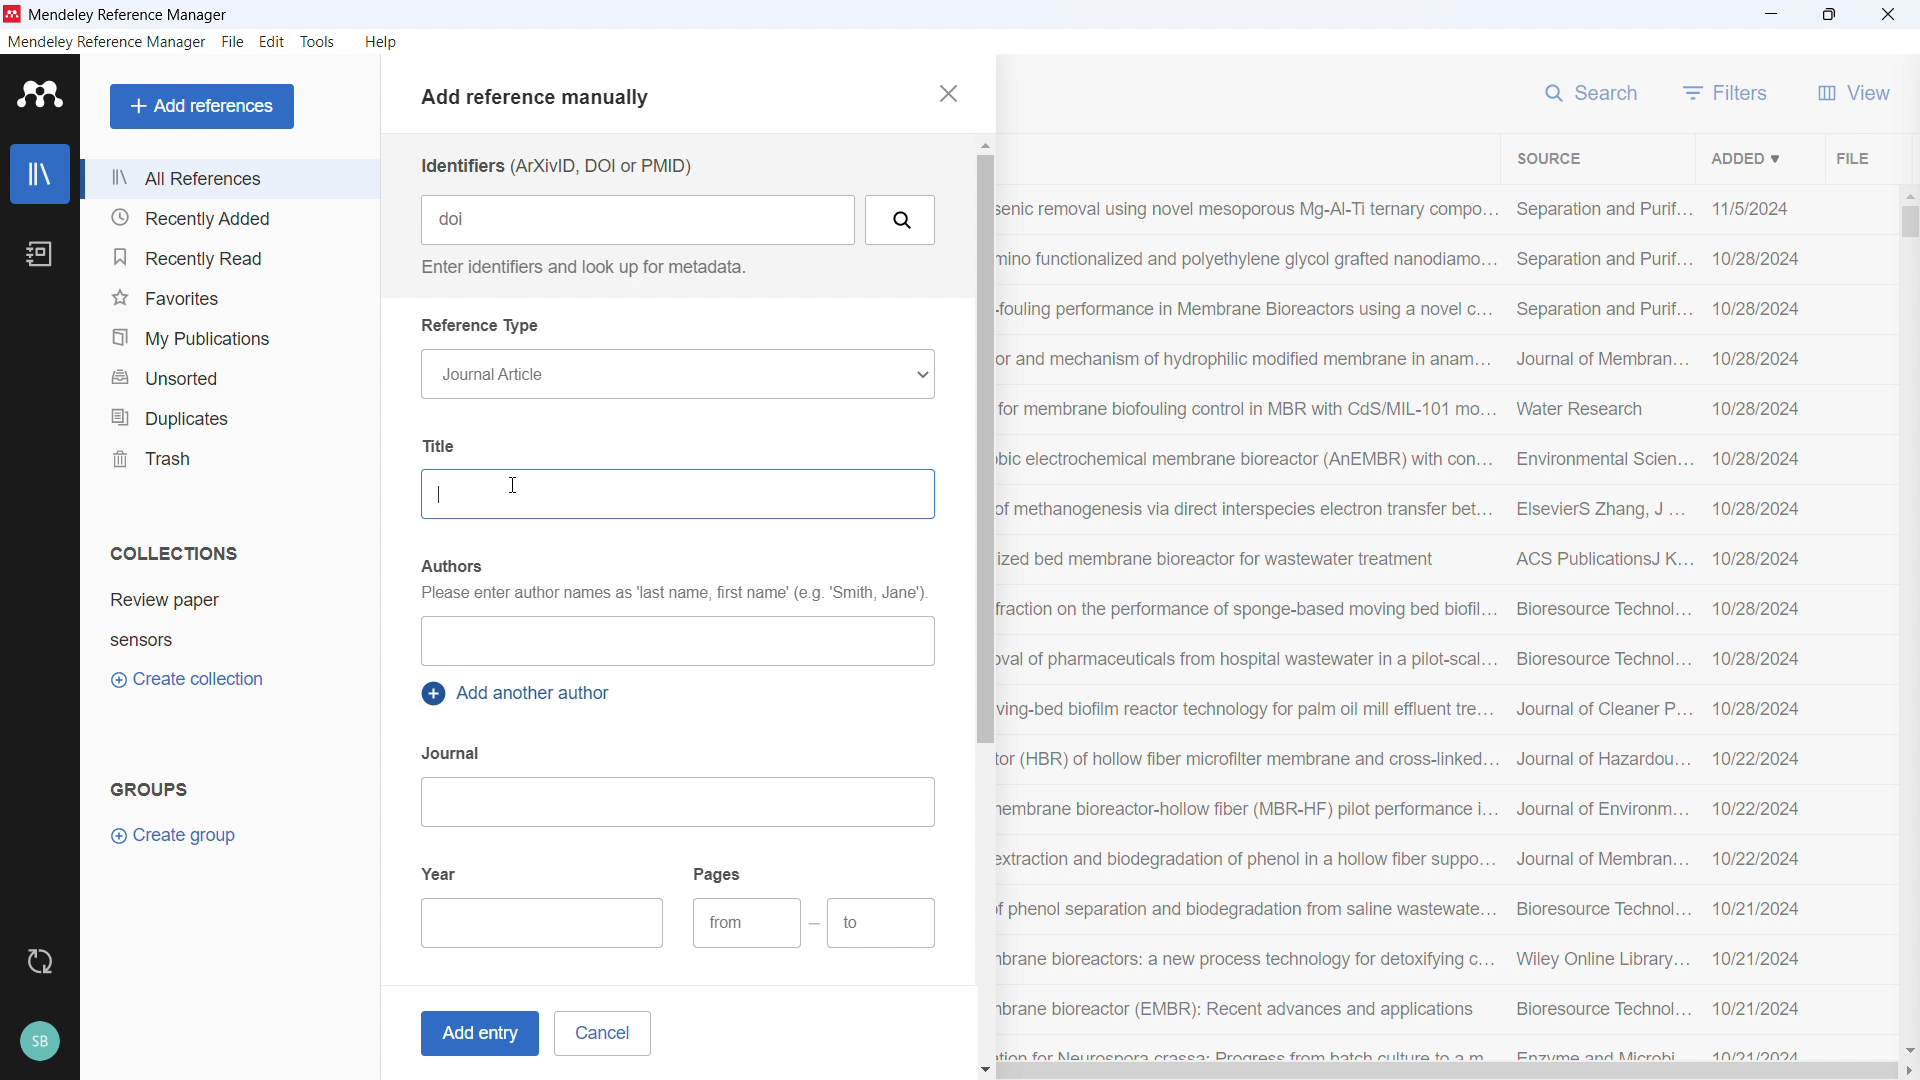  Describe the element at coordinates (1743, 157) in the screenshot. I see `Sort by date added ` at that location.